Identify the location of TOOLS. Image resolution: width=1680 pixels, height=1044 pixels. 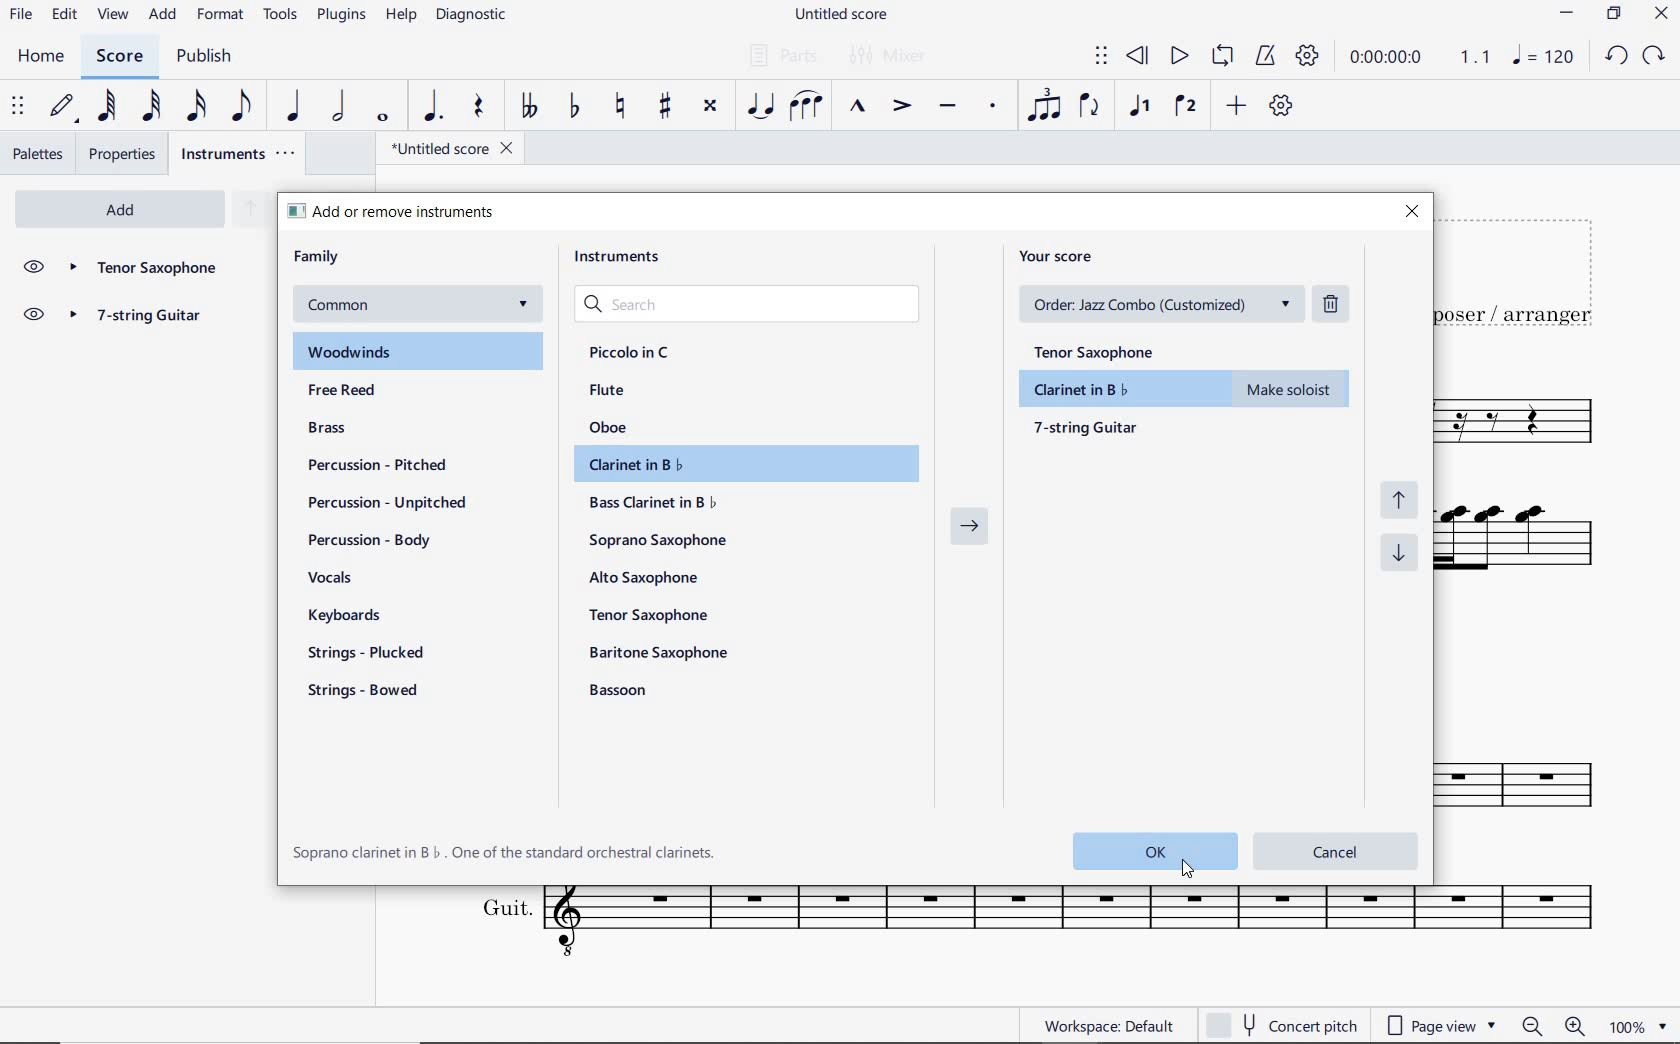
(281, 13).